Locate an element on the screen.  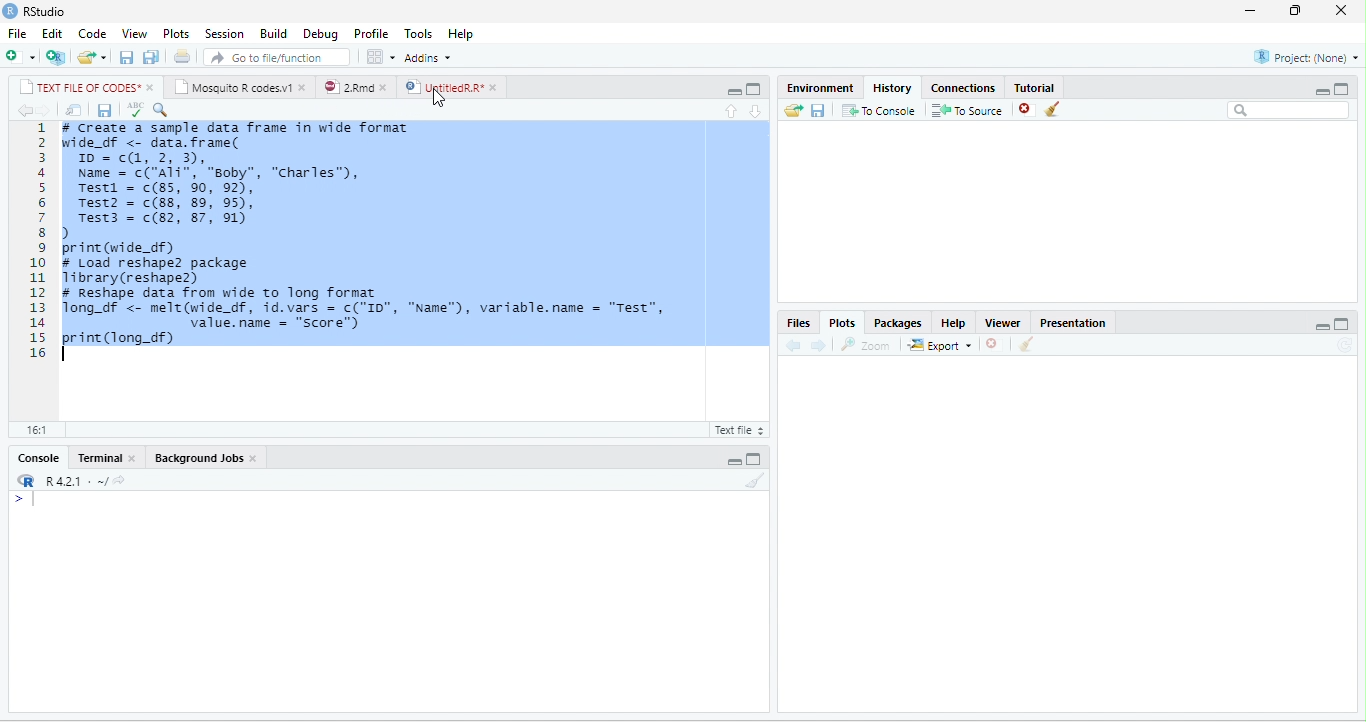
save all is located at coordinates (151, 57).